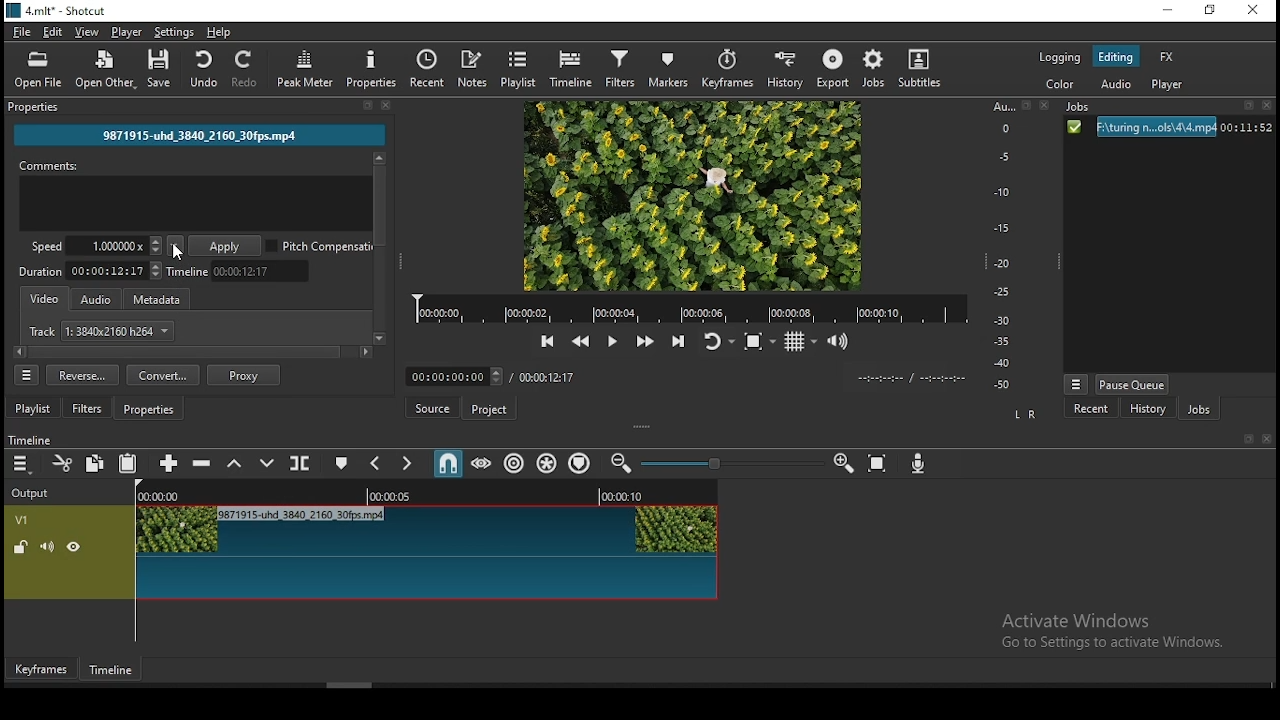 This screenshot has height=720, width=1280. I want to click on help, so click(222, 31).